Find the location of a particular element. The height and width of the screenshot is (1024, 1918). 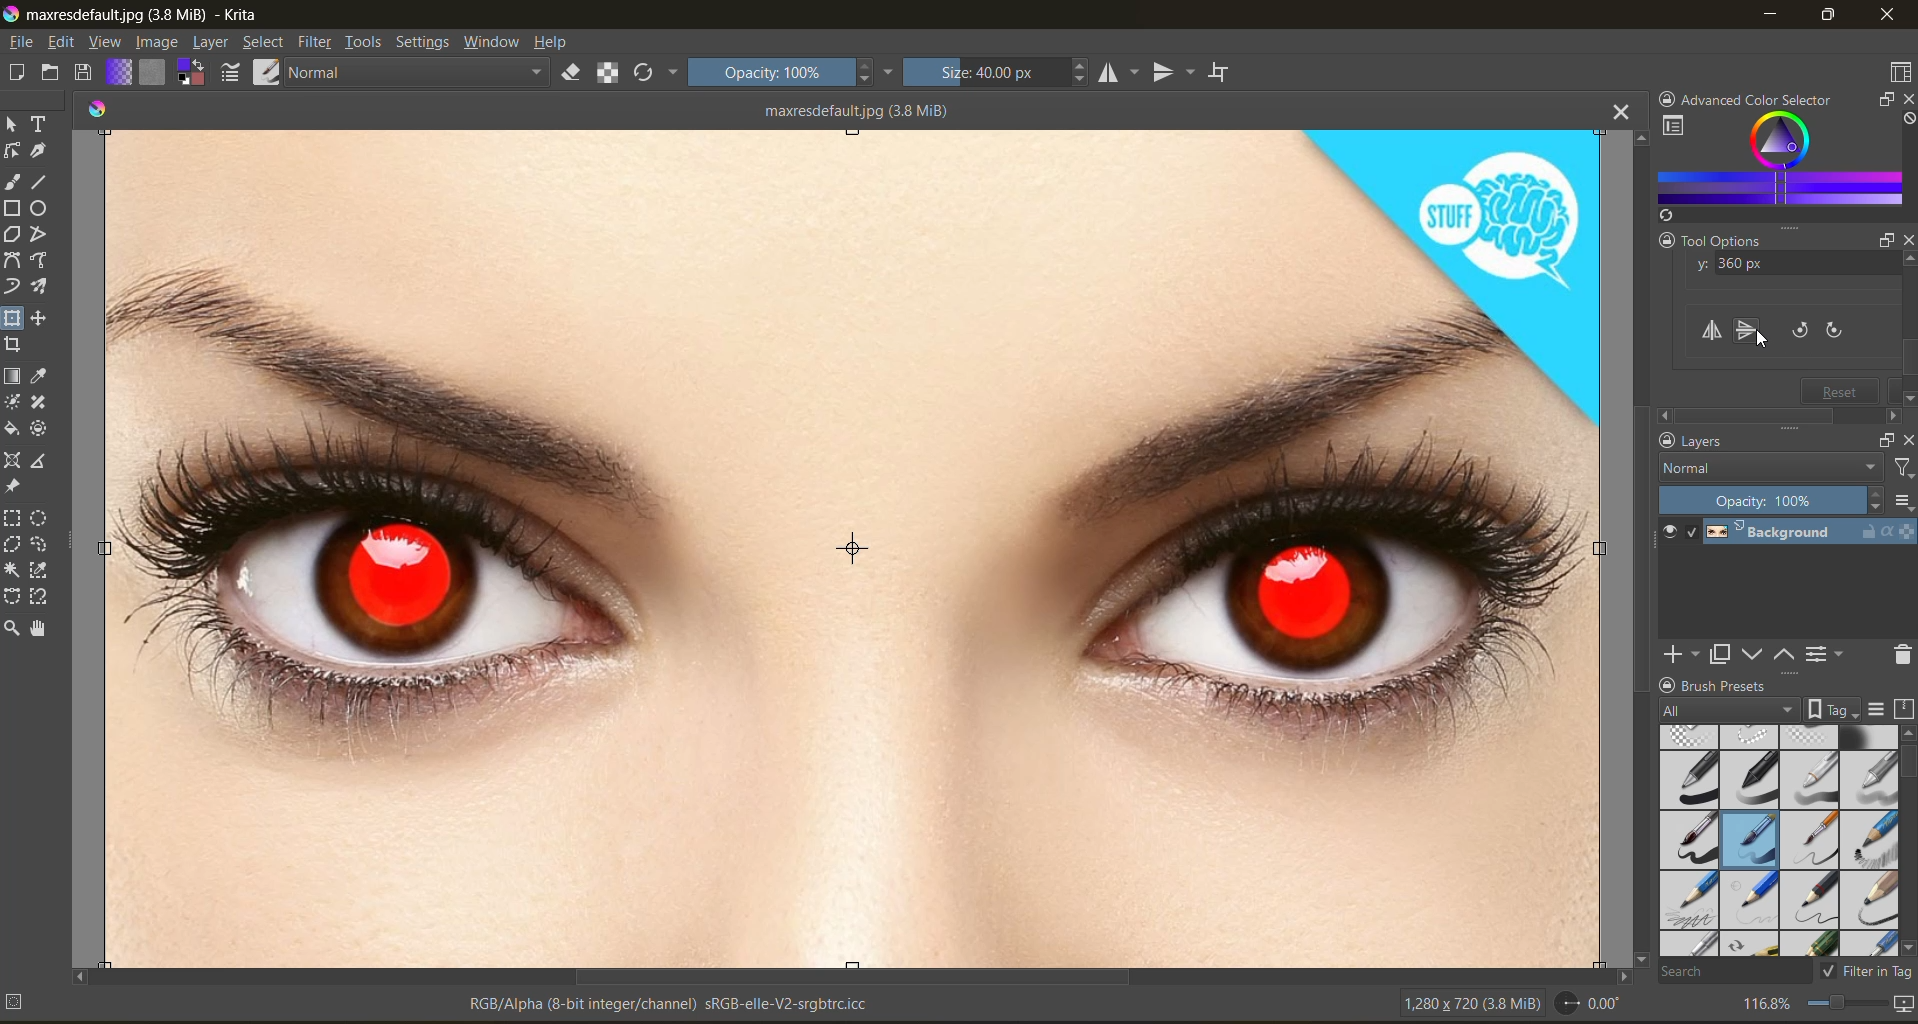

filter is located at coordinates (319, 41).